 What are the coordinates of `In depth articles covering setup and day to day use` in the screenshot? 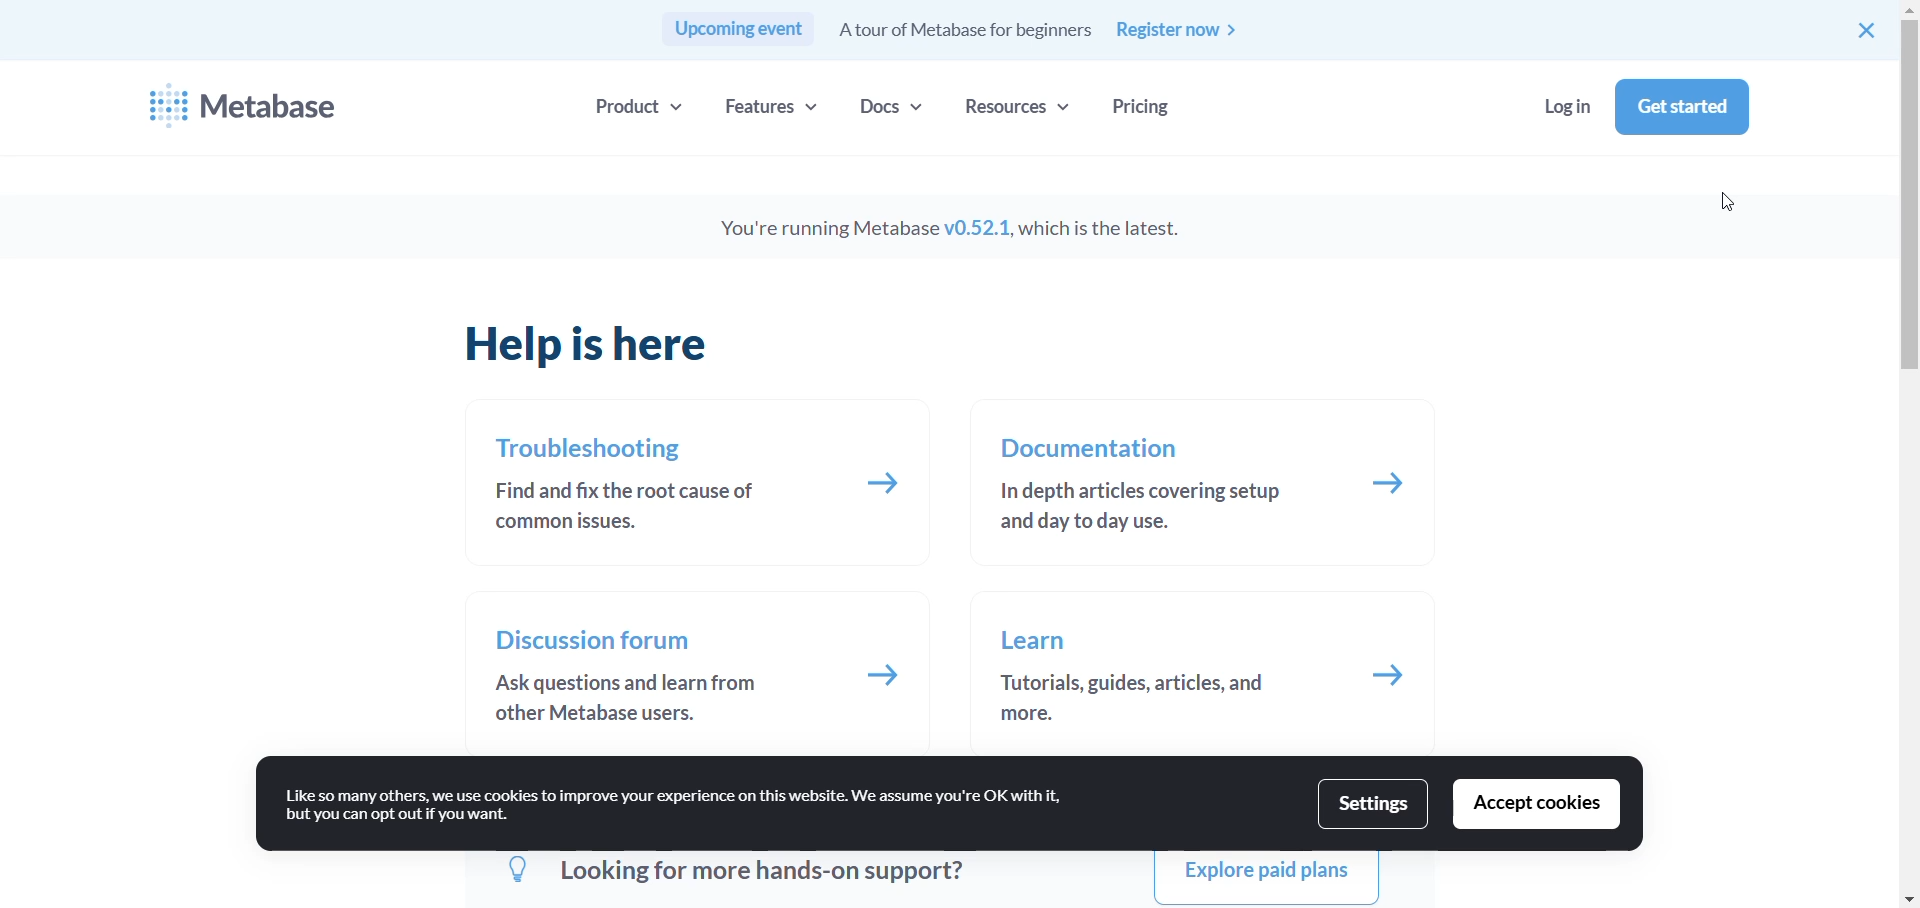 It's located at (1141, 511).